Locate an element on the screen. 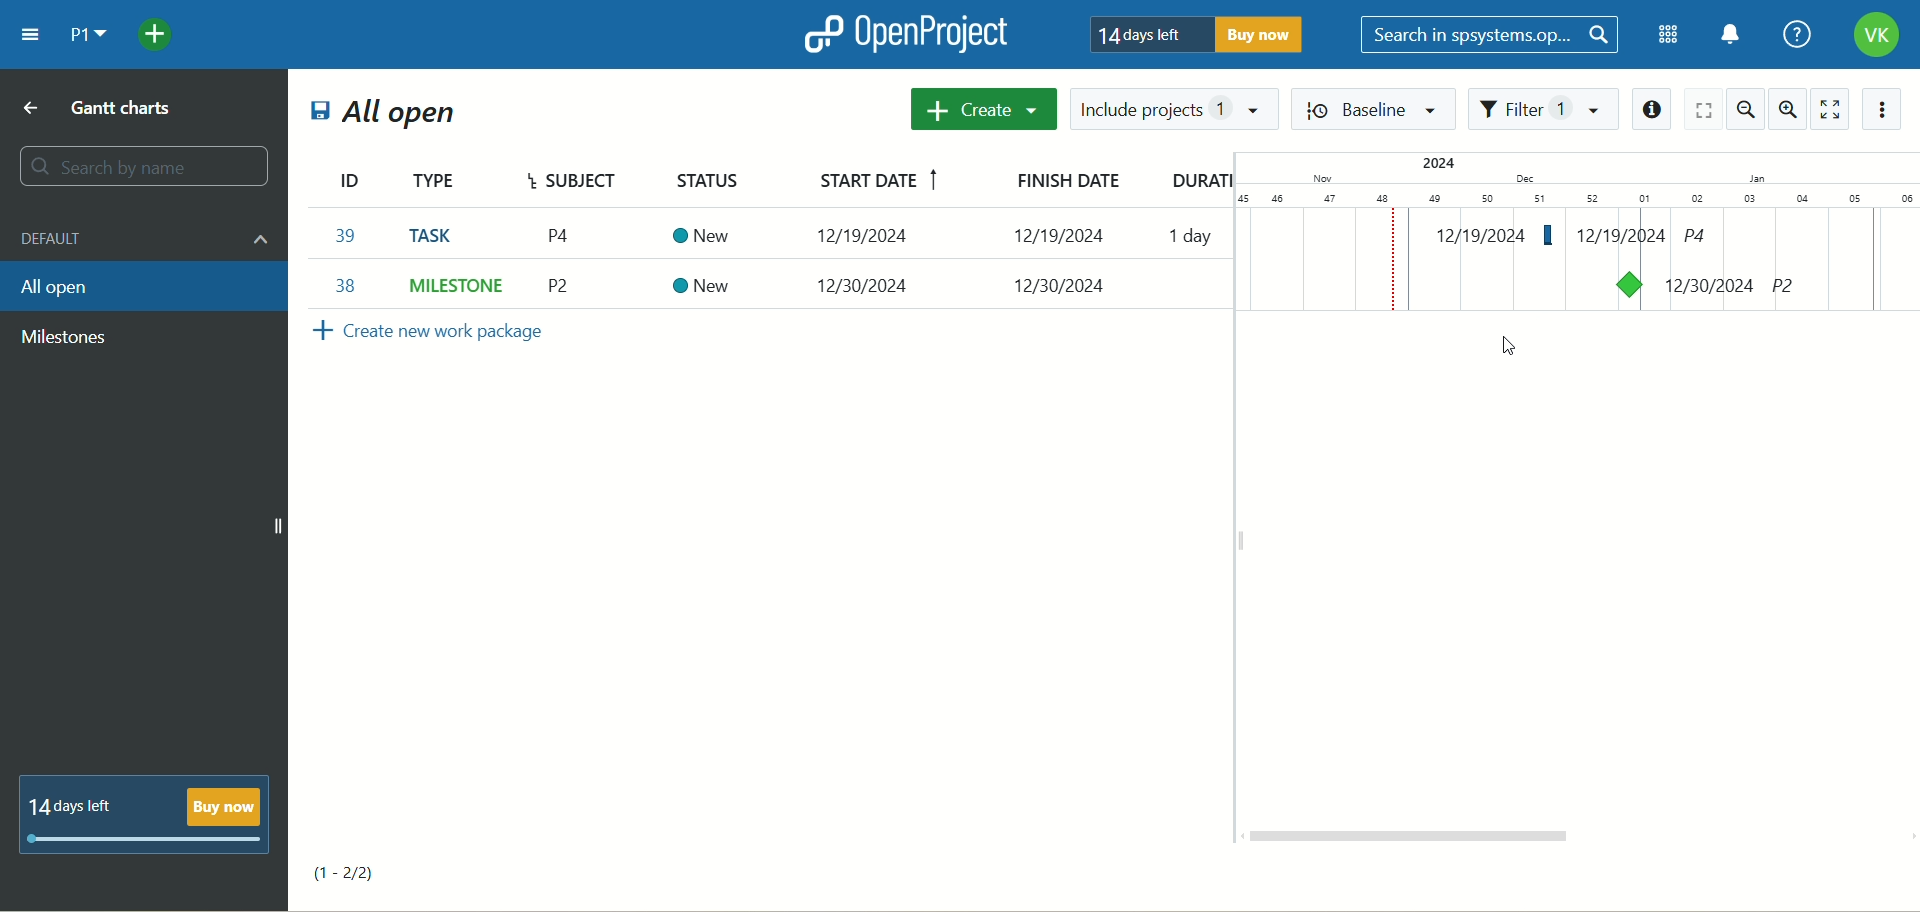 This screenshot has width=1920, height=912. cursor is located at coordinates (1511, 348).